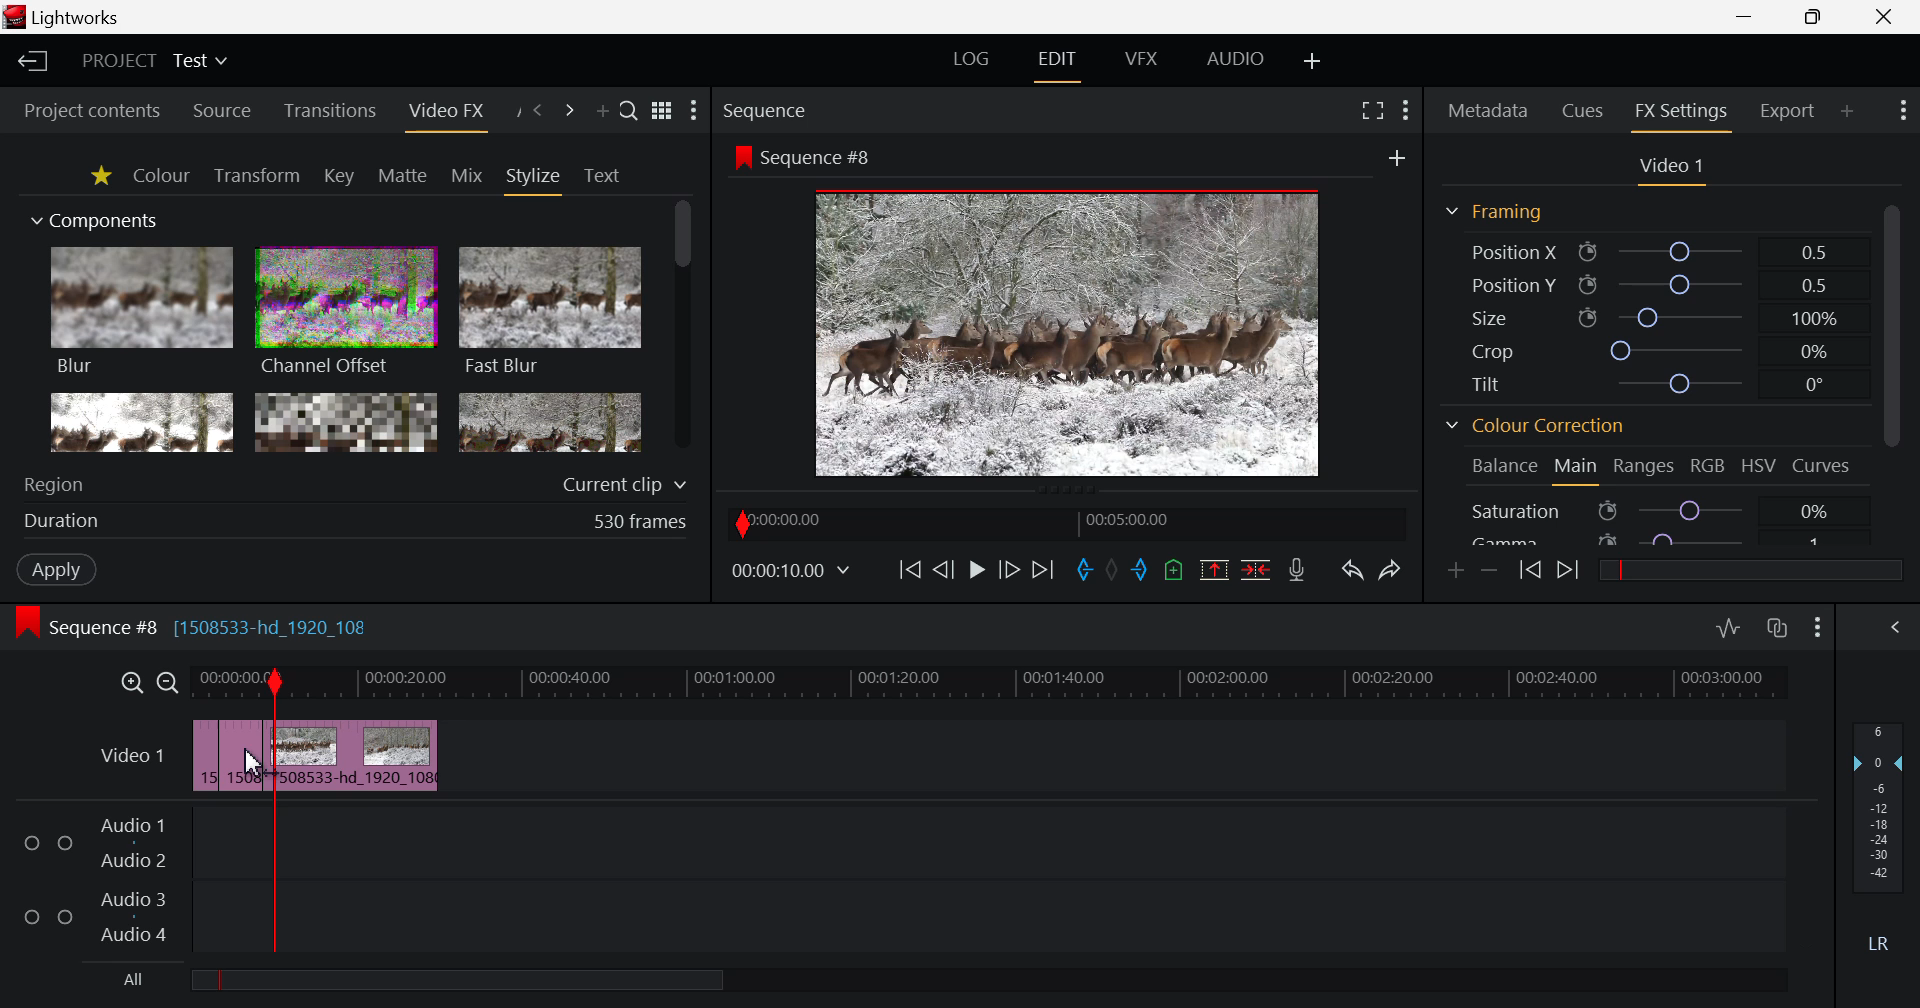  What do you see at coordinates (1310, 61) in the screenshot?
I see `Add Layout` at bounding box center [1310, 61].